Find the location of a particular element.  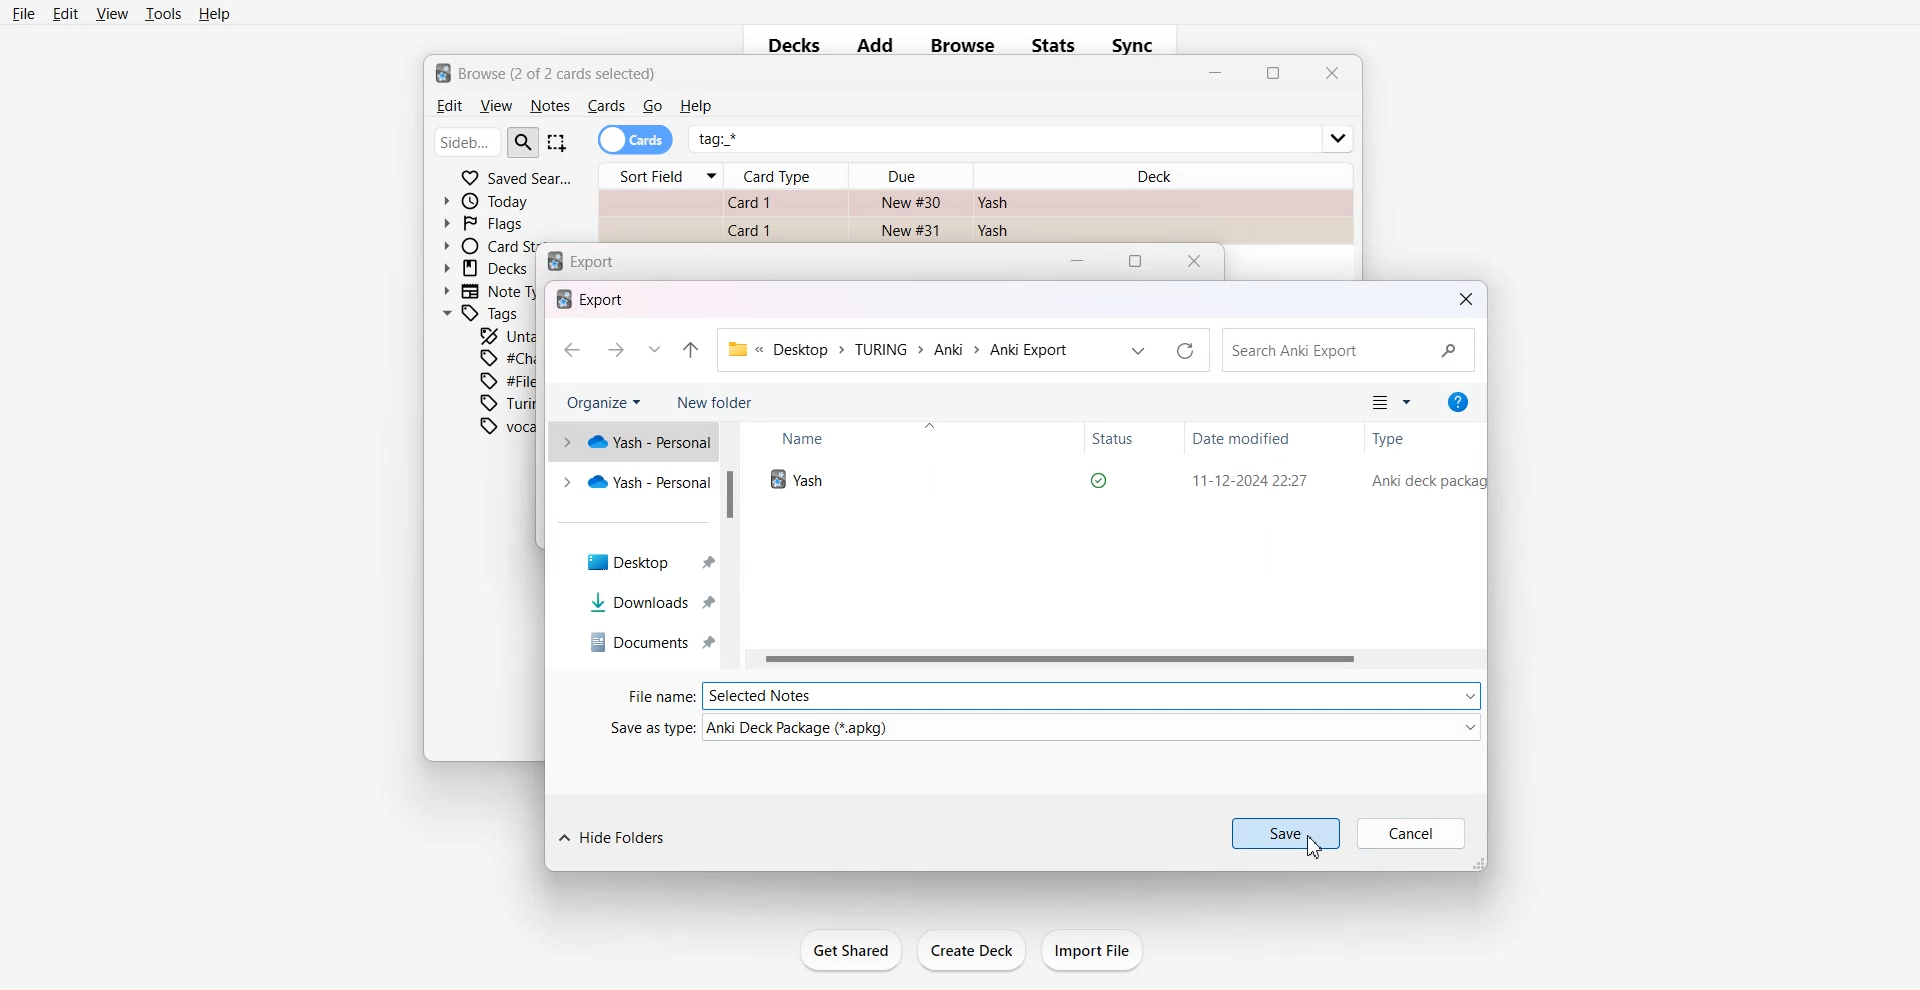

File Name is located at coordinates (1053, 695).